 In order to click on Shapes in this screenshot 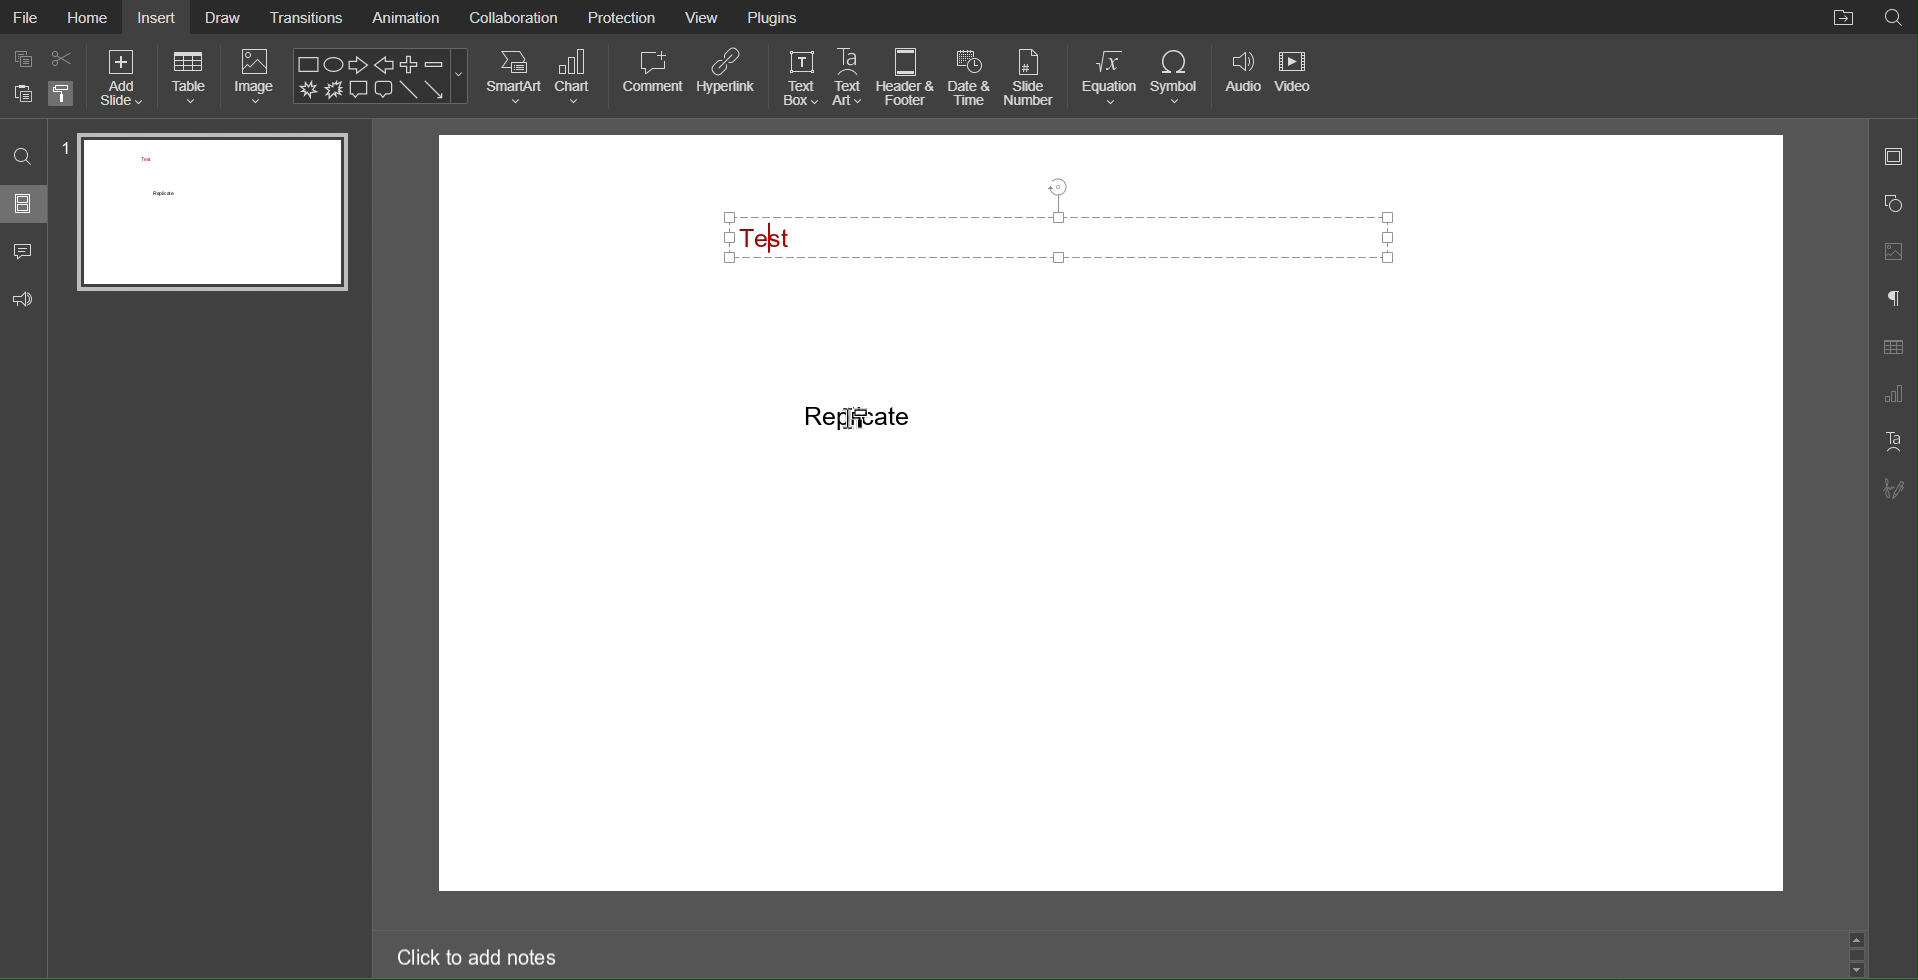, I will do `click(1894, 201)`.